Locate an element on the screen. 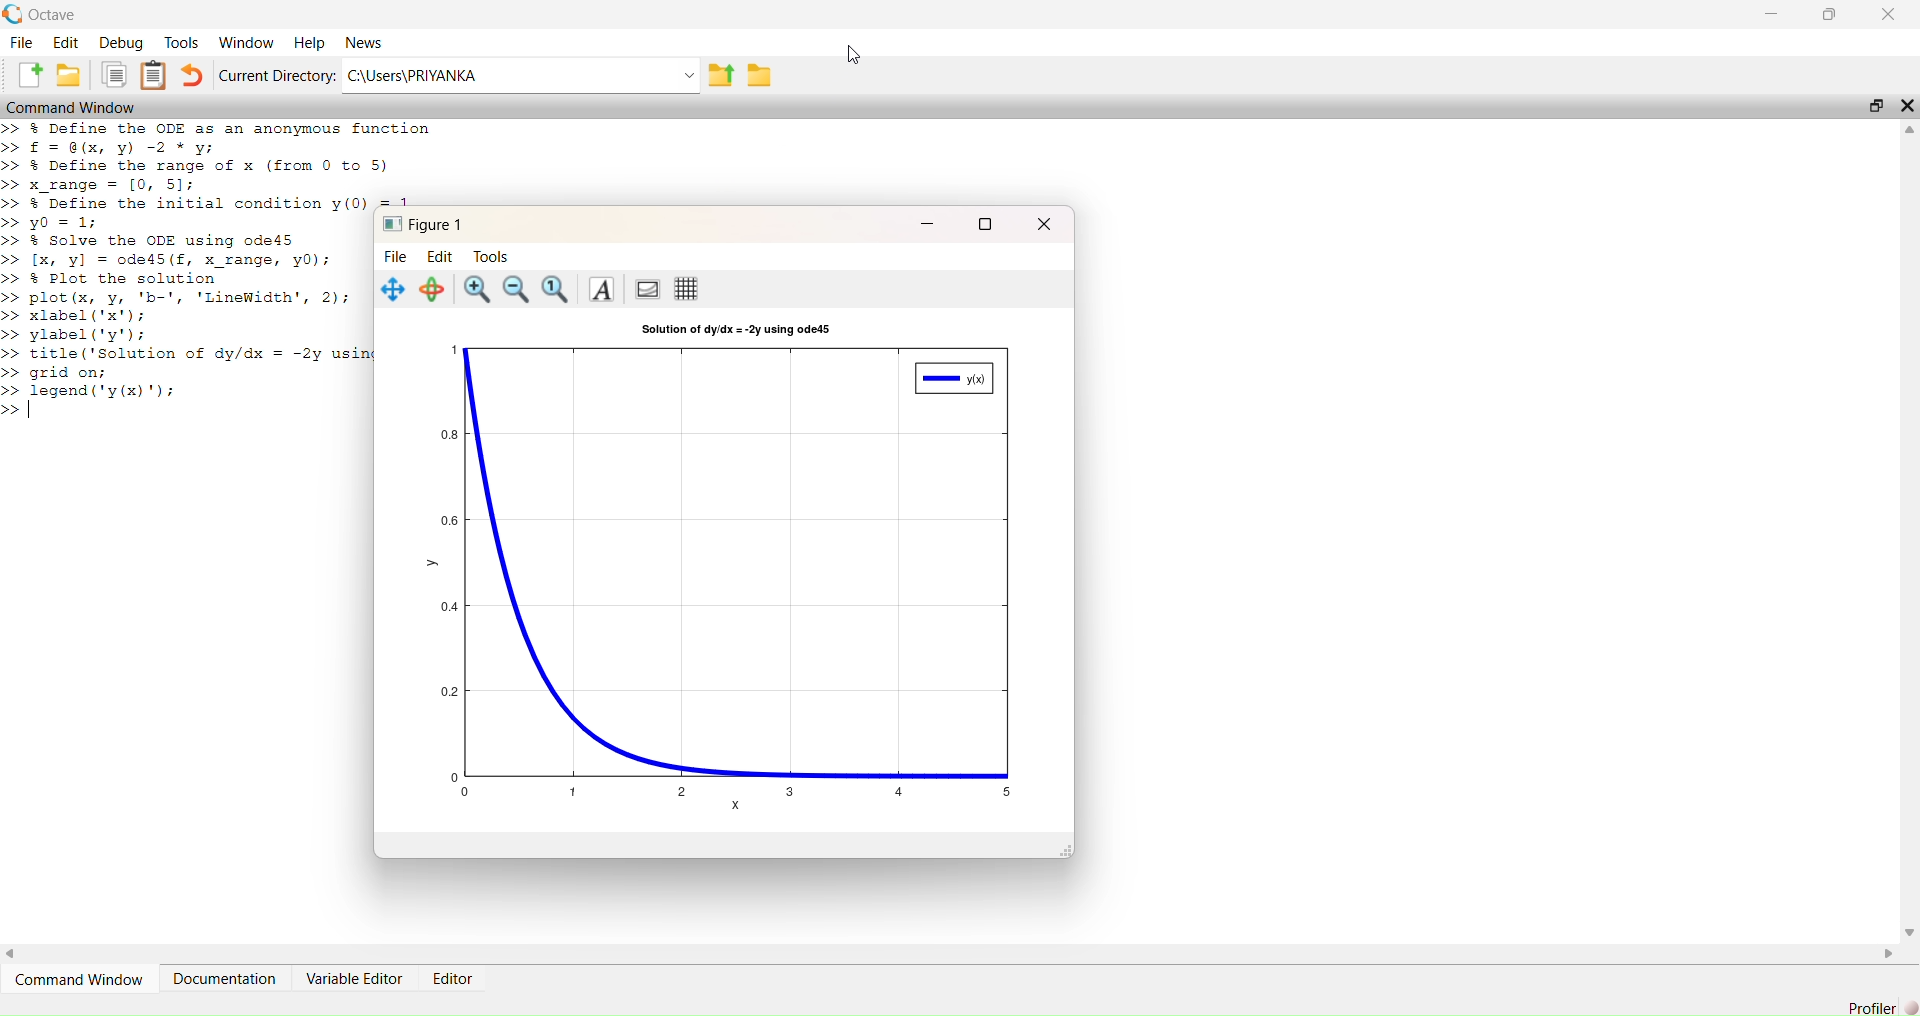  Copy is located at coordinates (112, 75).